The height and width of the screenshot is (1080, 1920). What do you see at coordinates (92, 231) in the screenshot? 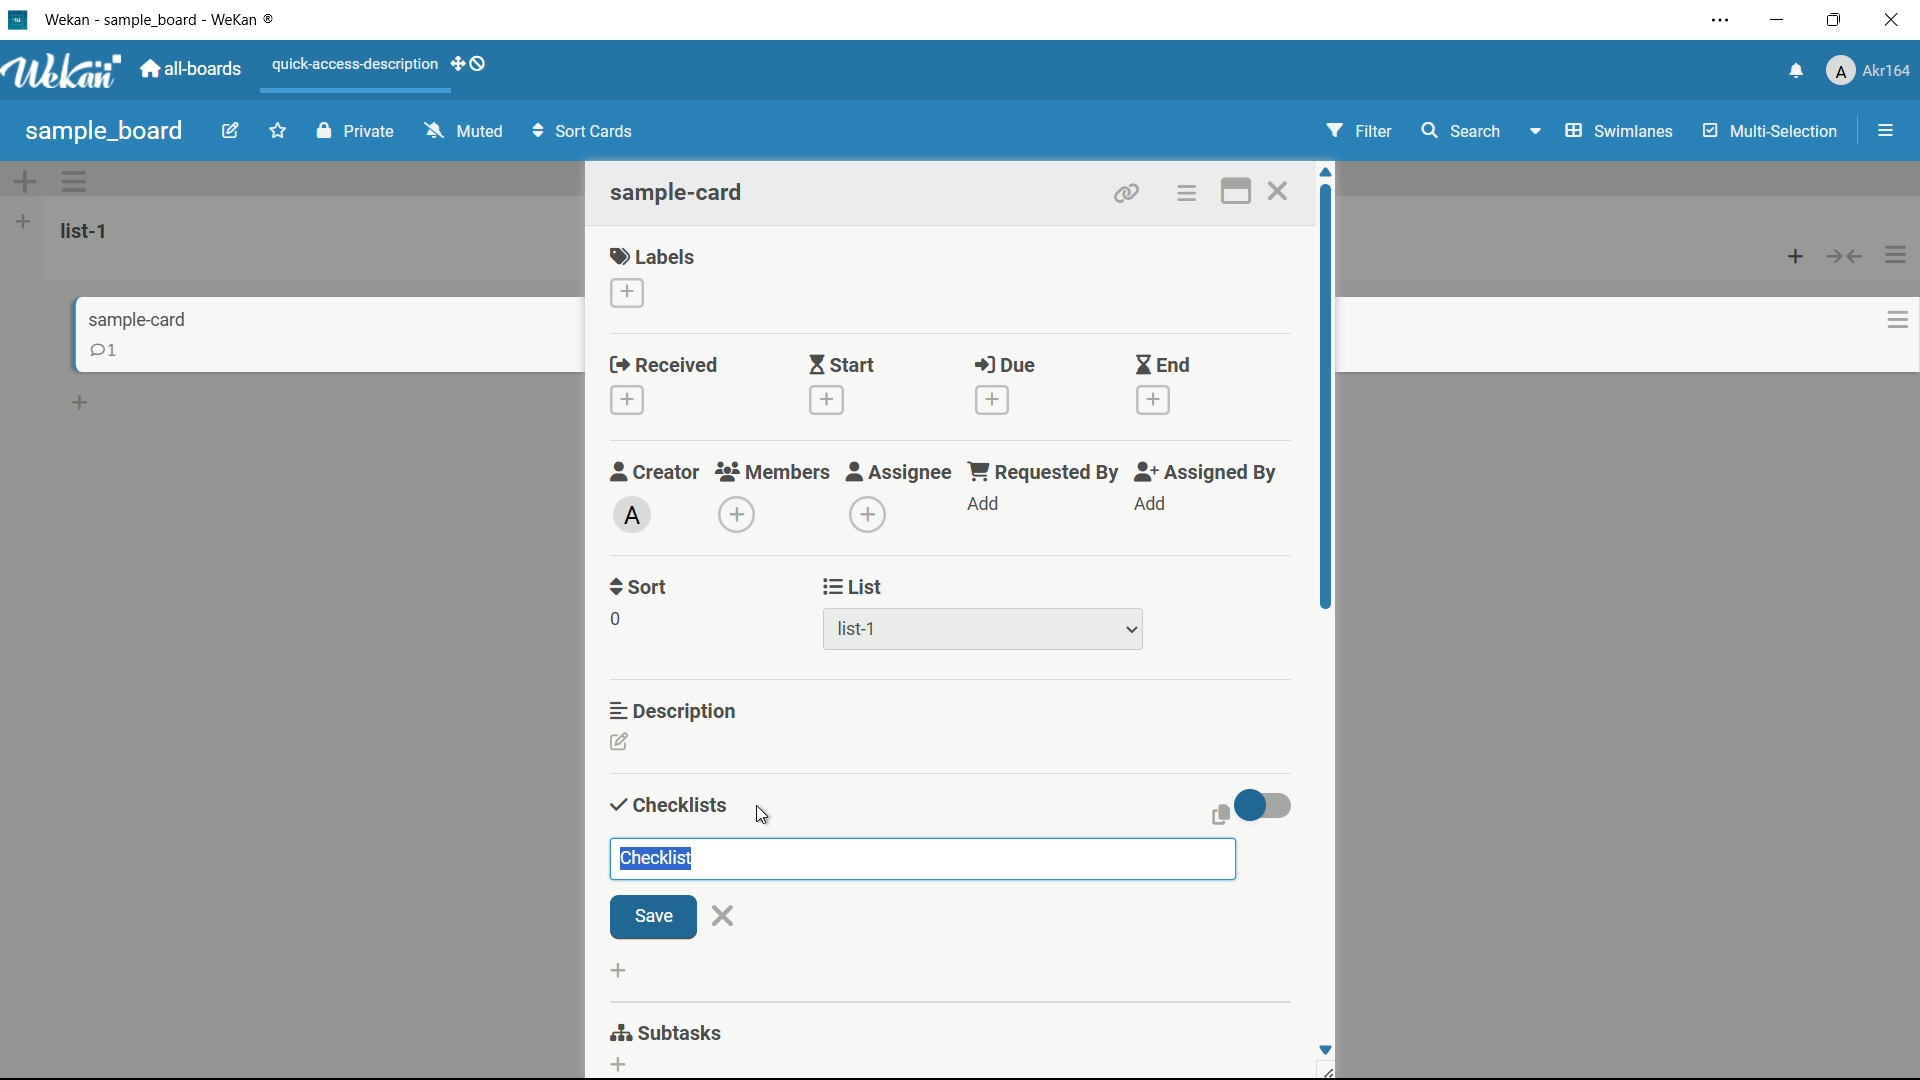
I see `list-1` at bounding box center [92, 231].